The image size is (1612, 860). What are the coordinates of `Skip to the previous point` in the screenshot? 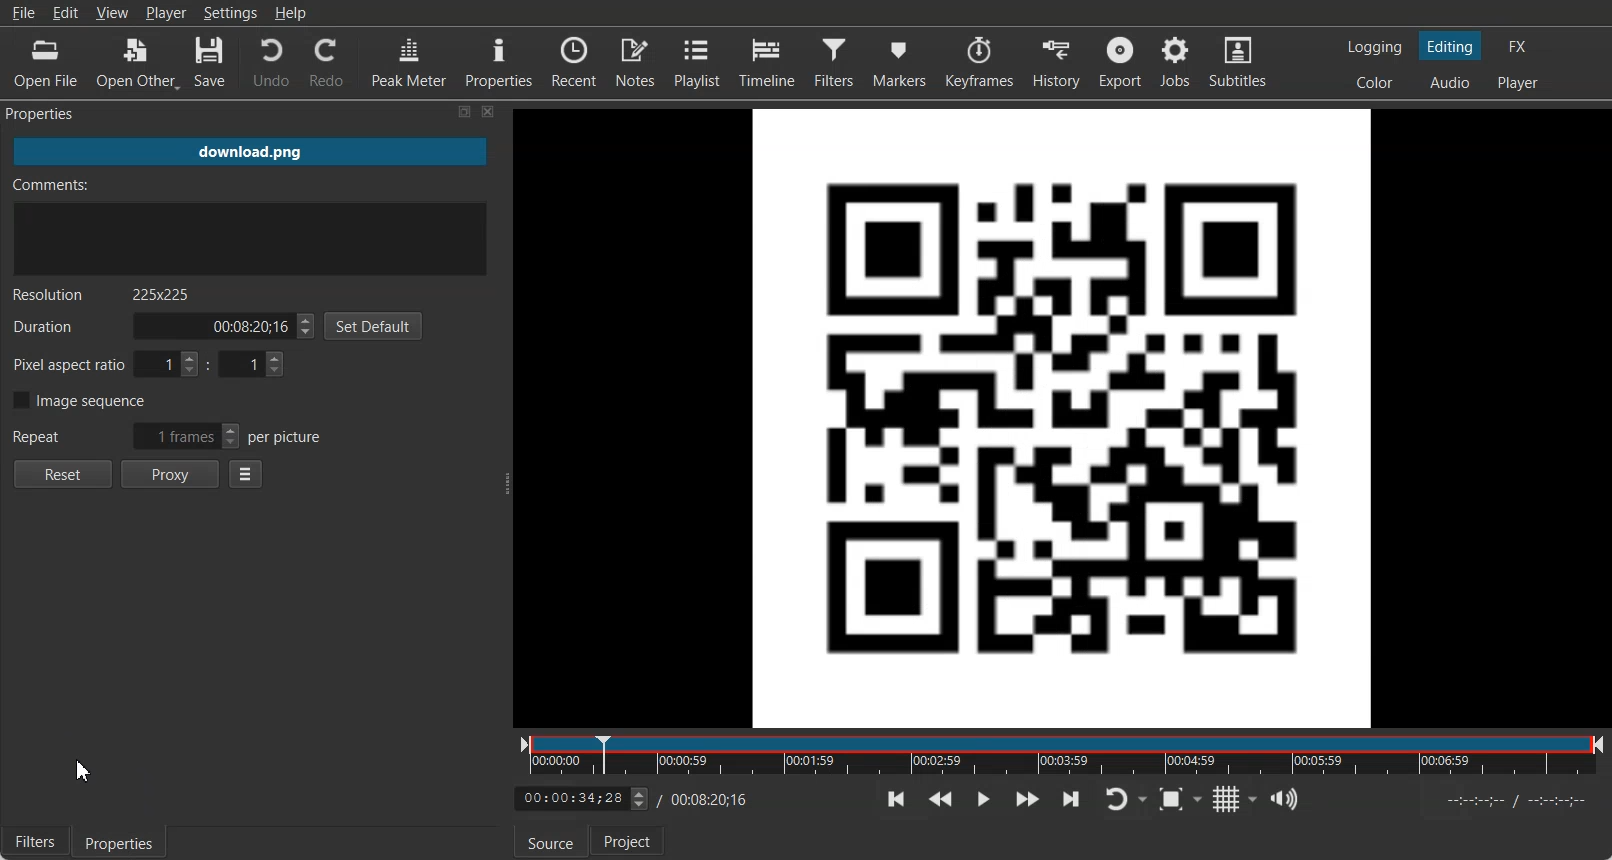 It's located at (896, 799).